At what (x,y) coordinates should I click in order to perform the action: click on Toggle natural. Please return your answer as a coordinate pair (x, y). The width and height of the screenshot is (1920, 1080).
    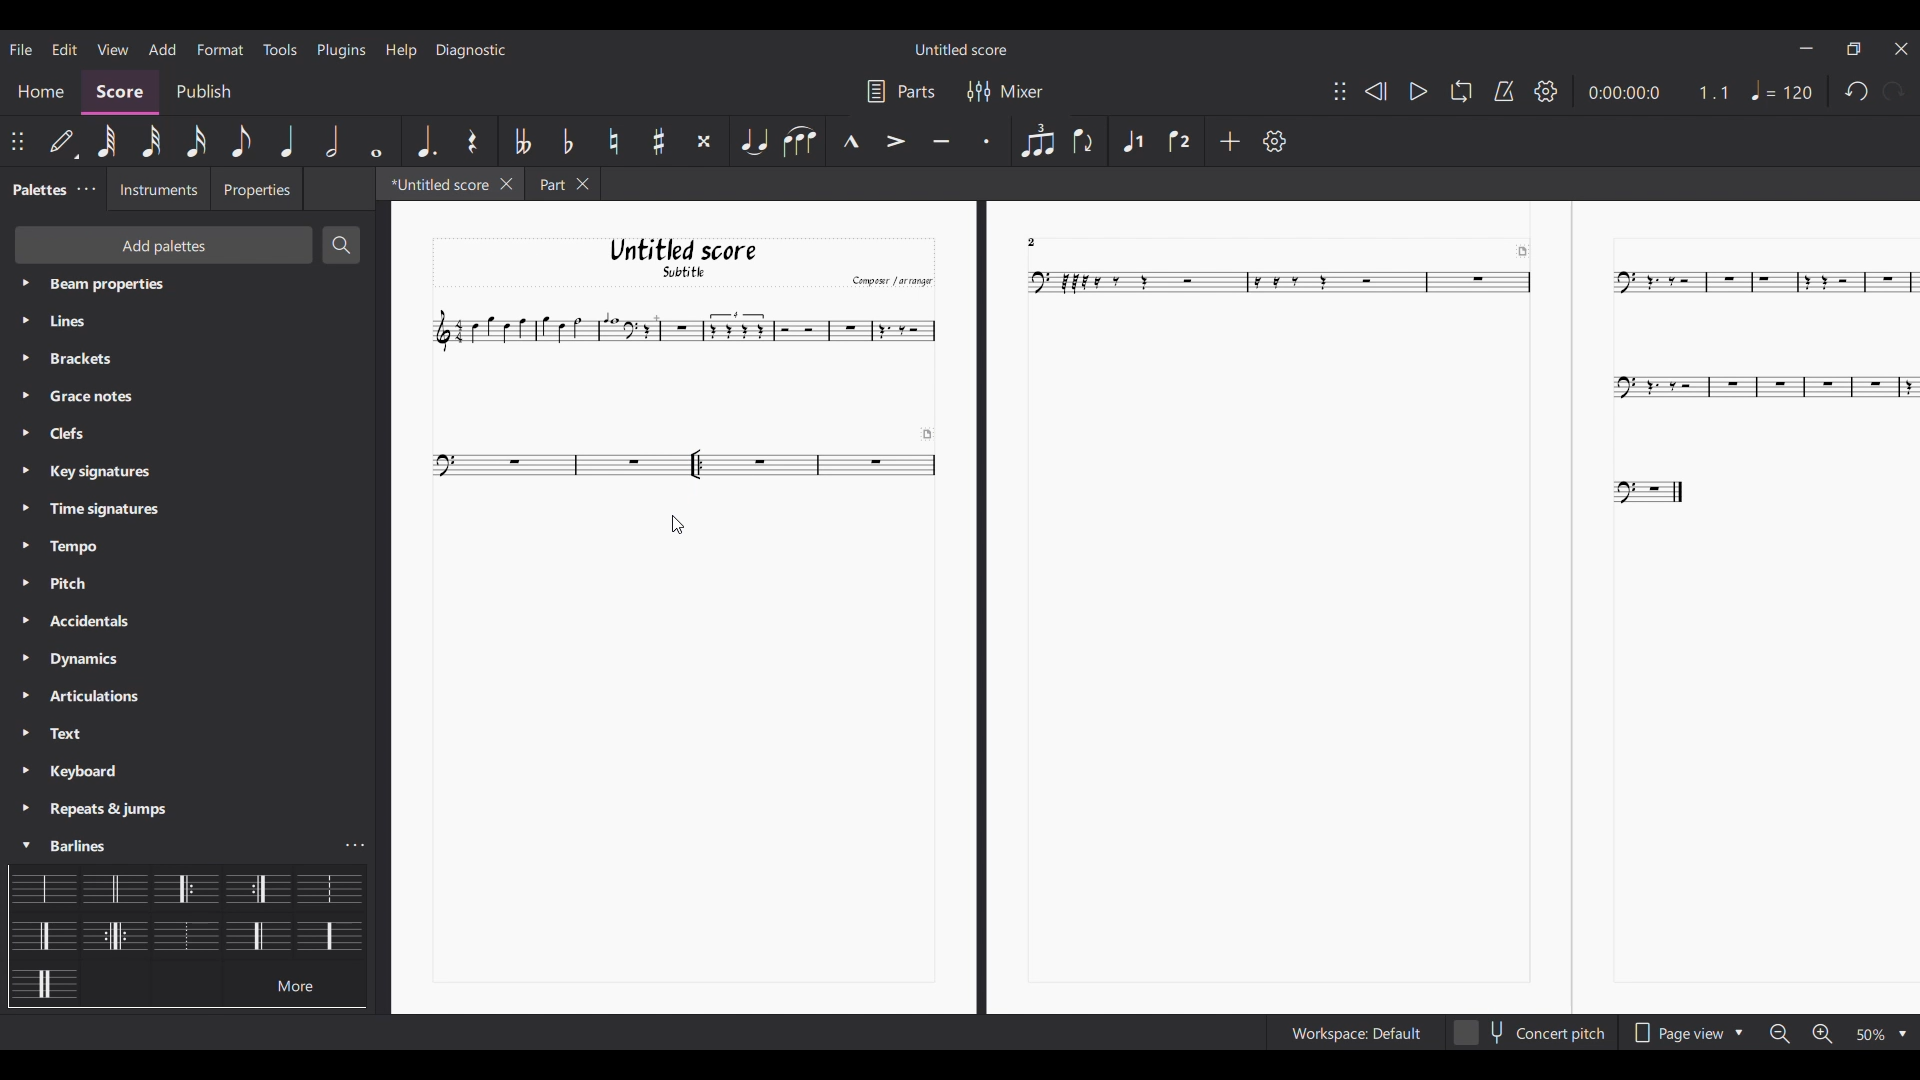
    Looking at the image, I should click on (614, 141).